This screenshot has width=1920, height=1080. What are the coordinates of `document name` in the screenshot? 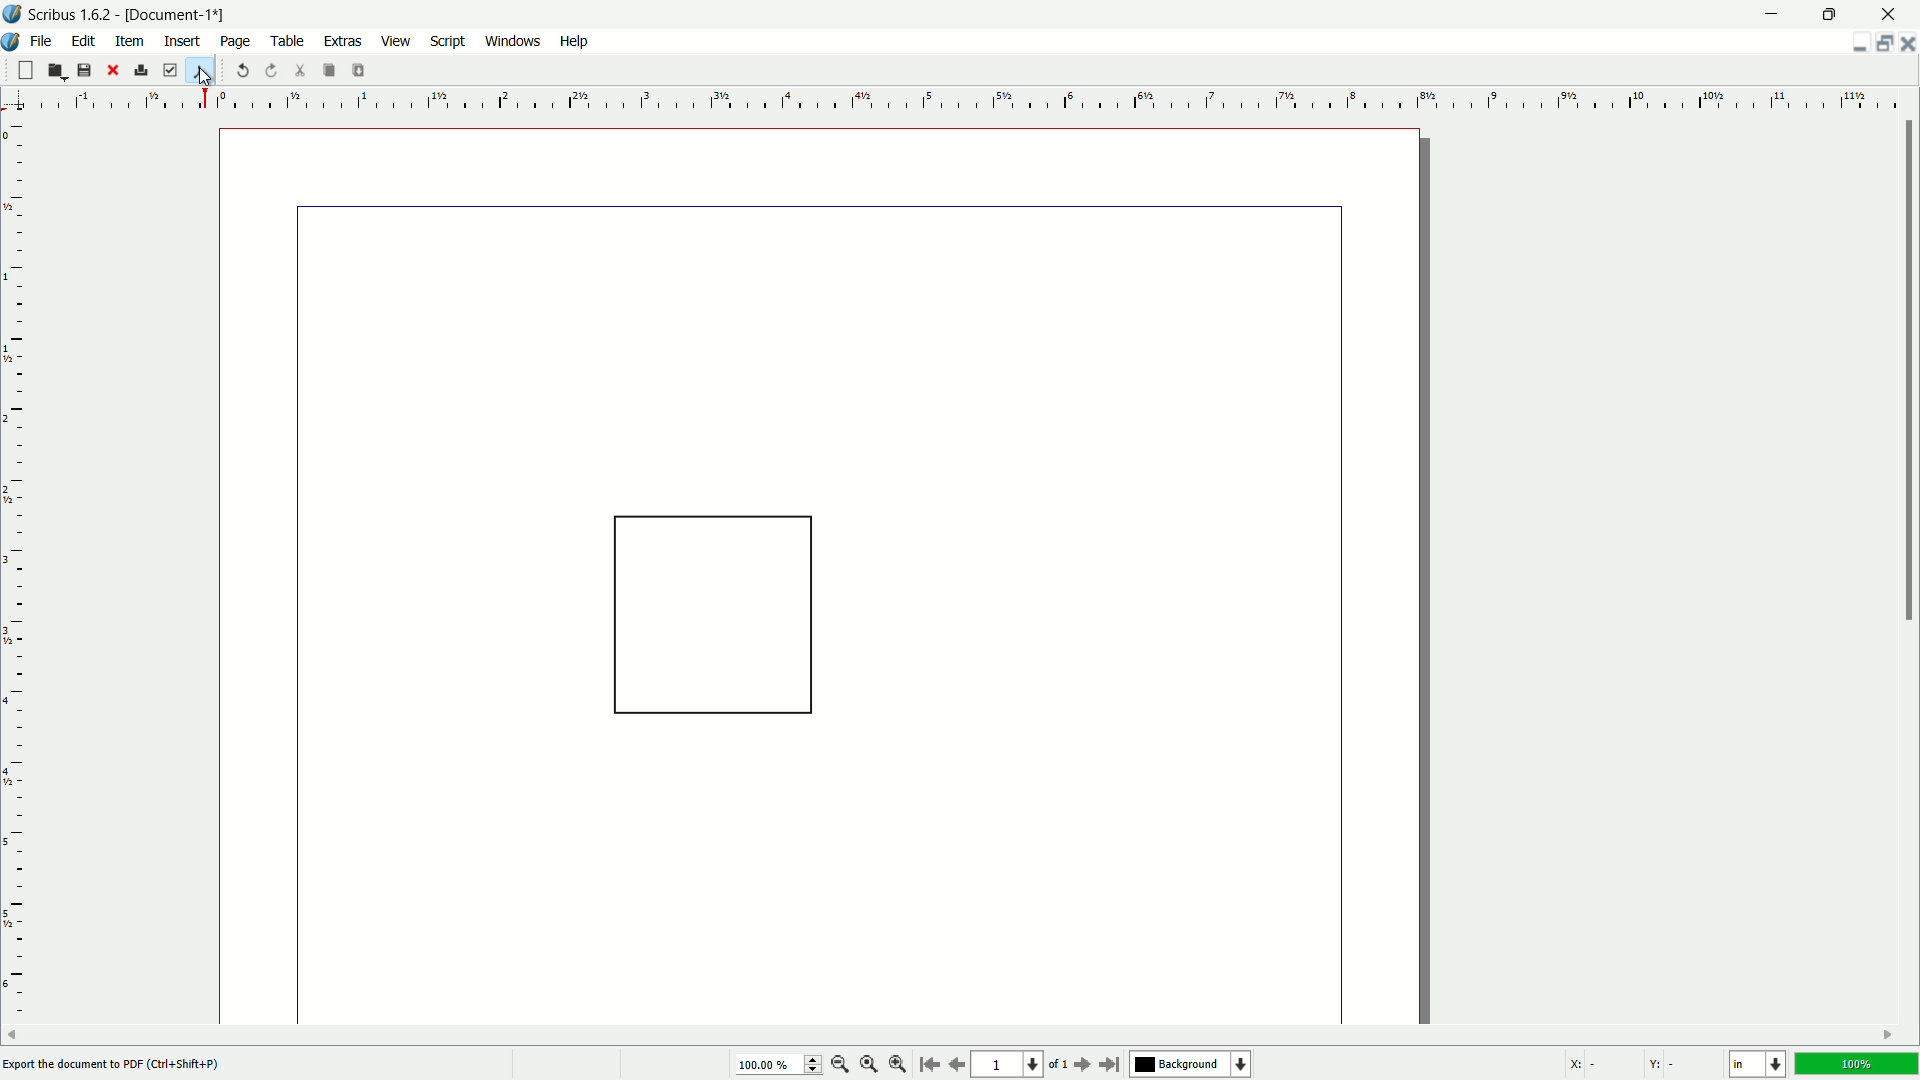 It's located at (175, 13).